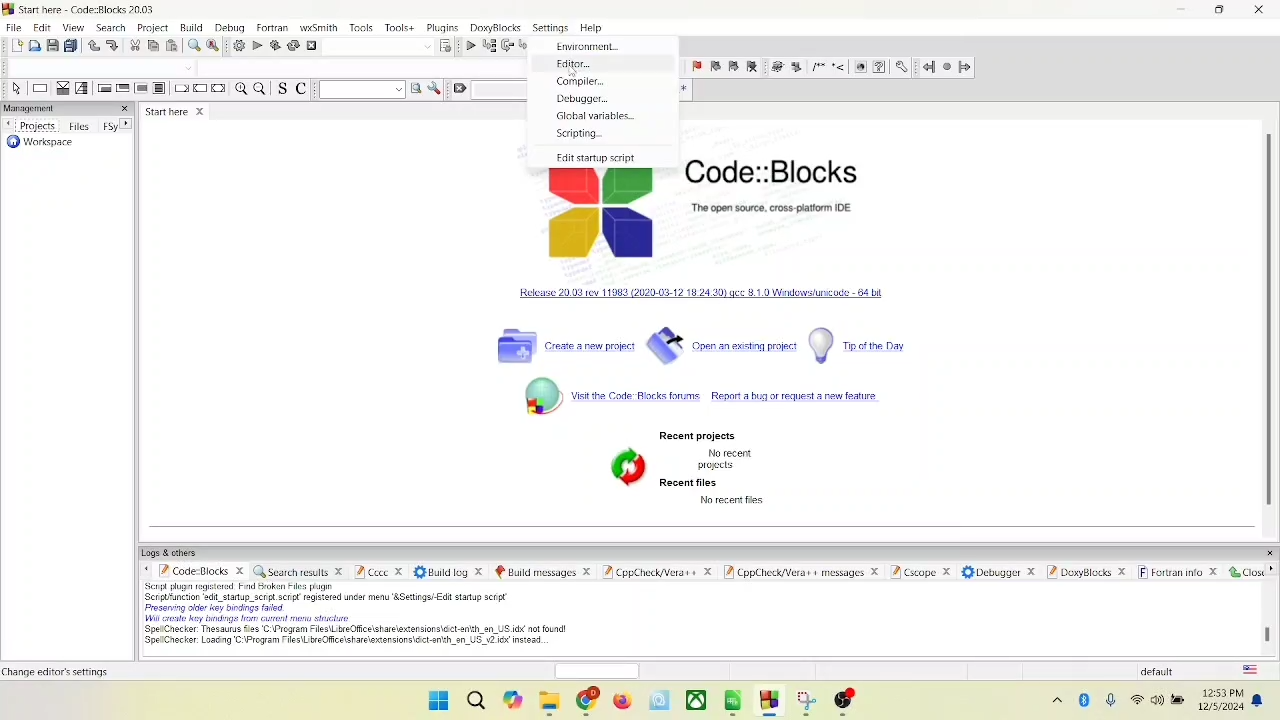 The height and width of the screenshot is (720, 1280). I want to click on select, so click(18, 89).